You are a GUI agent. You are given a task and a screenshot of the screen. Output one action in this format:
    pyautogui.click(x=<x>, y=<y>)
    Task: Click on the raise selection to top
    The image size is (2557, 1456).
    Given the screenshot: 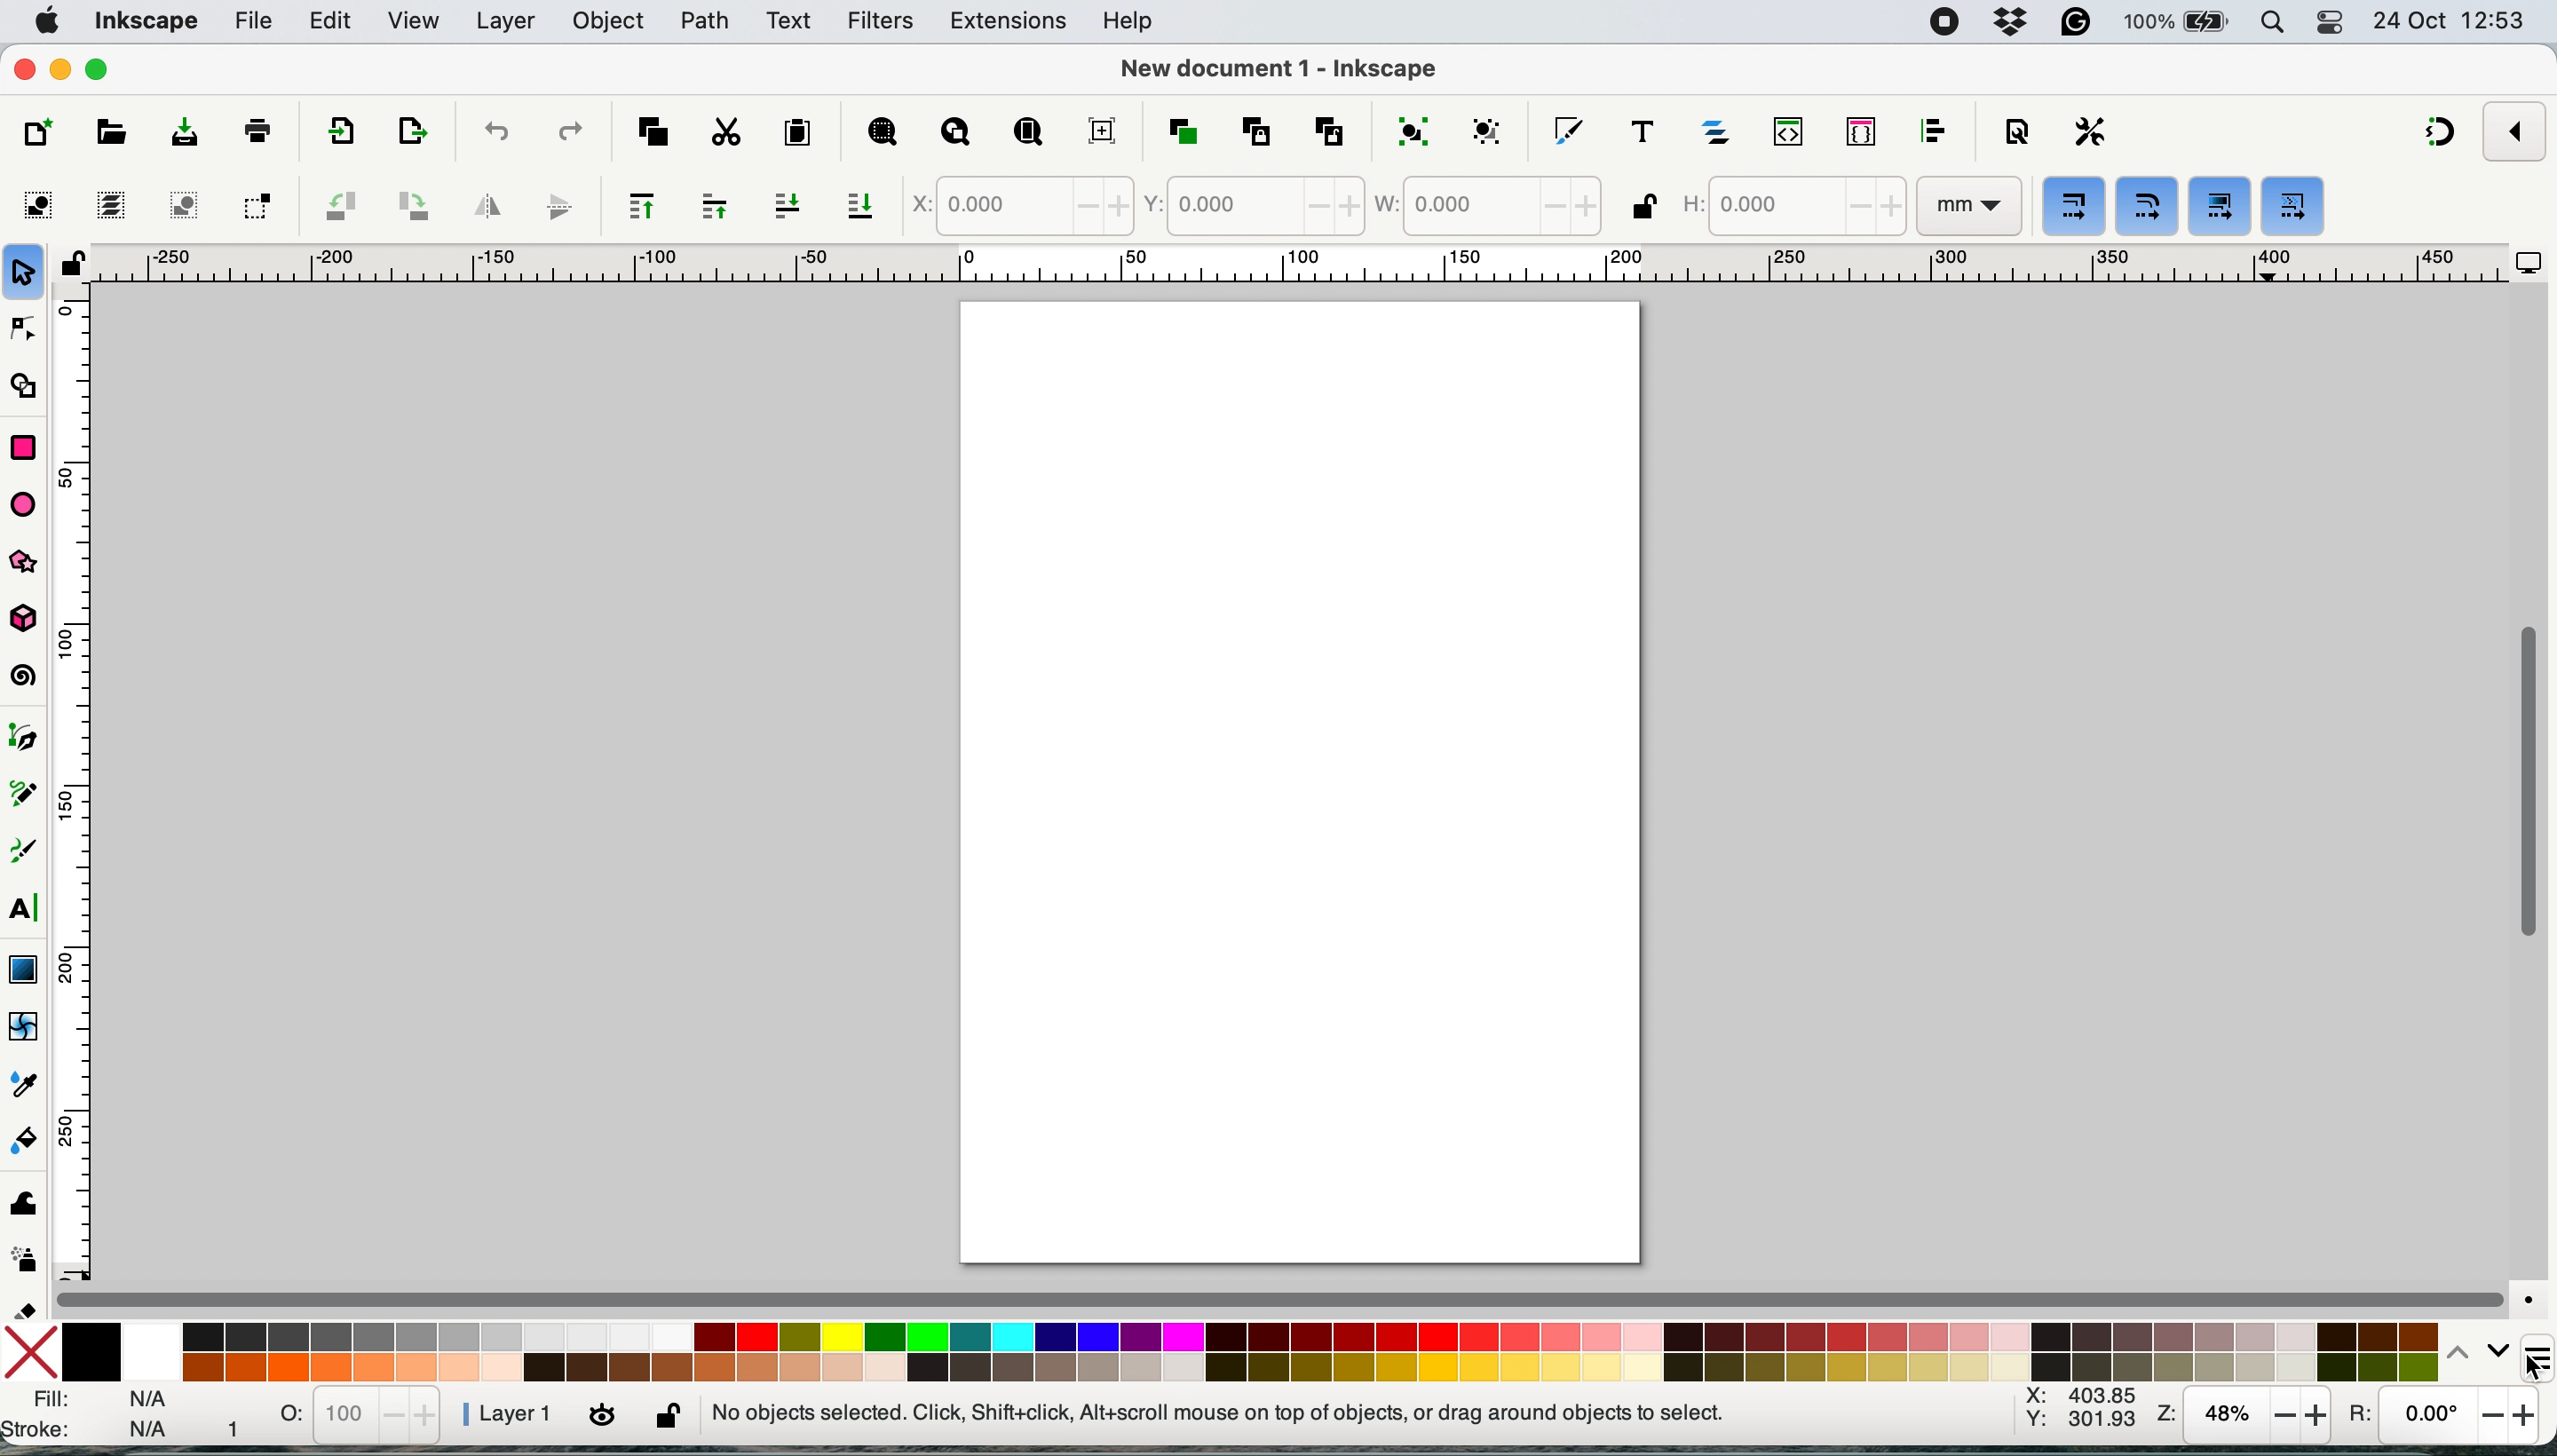 What is the action you would take?
    pyautogui.click(x=638, y=208)
    